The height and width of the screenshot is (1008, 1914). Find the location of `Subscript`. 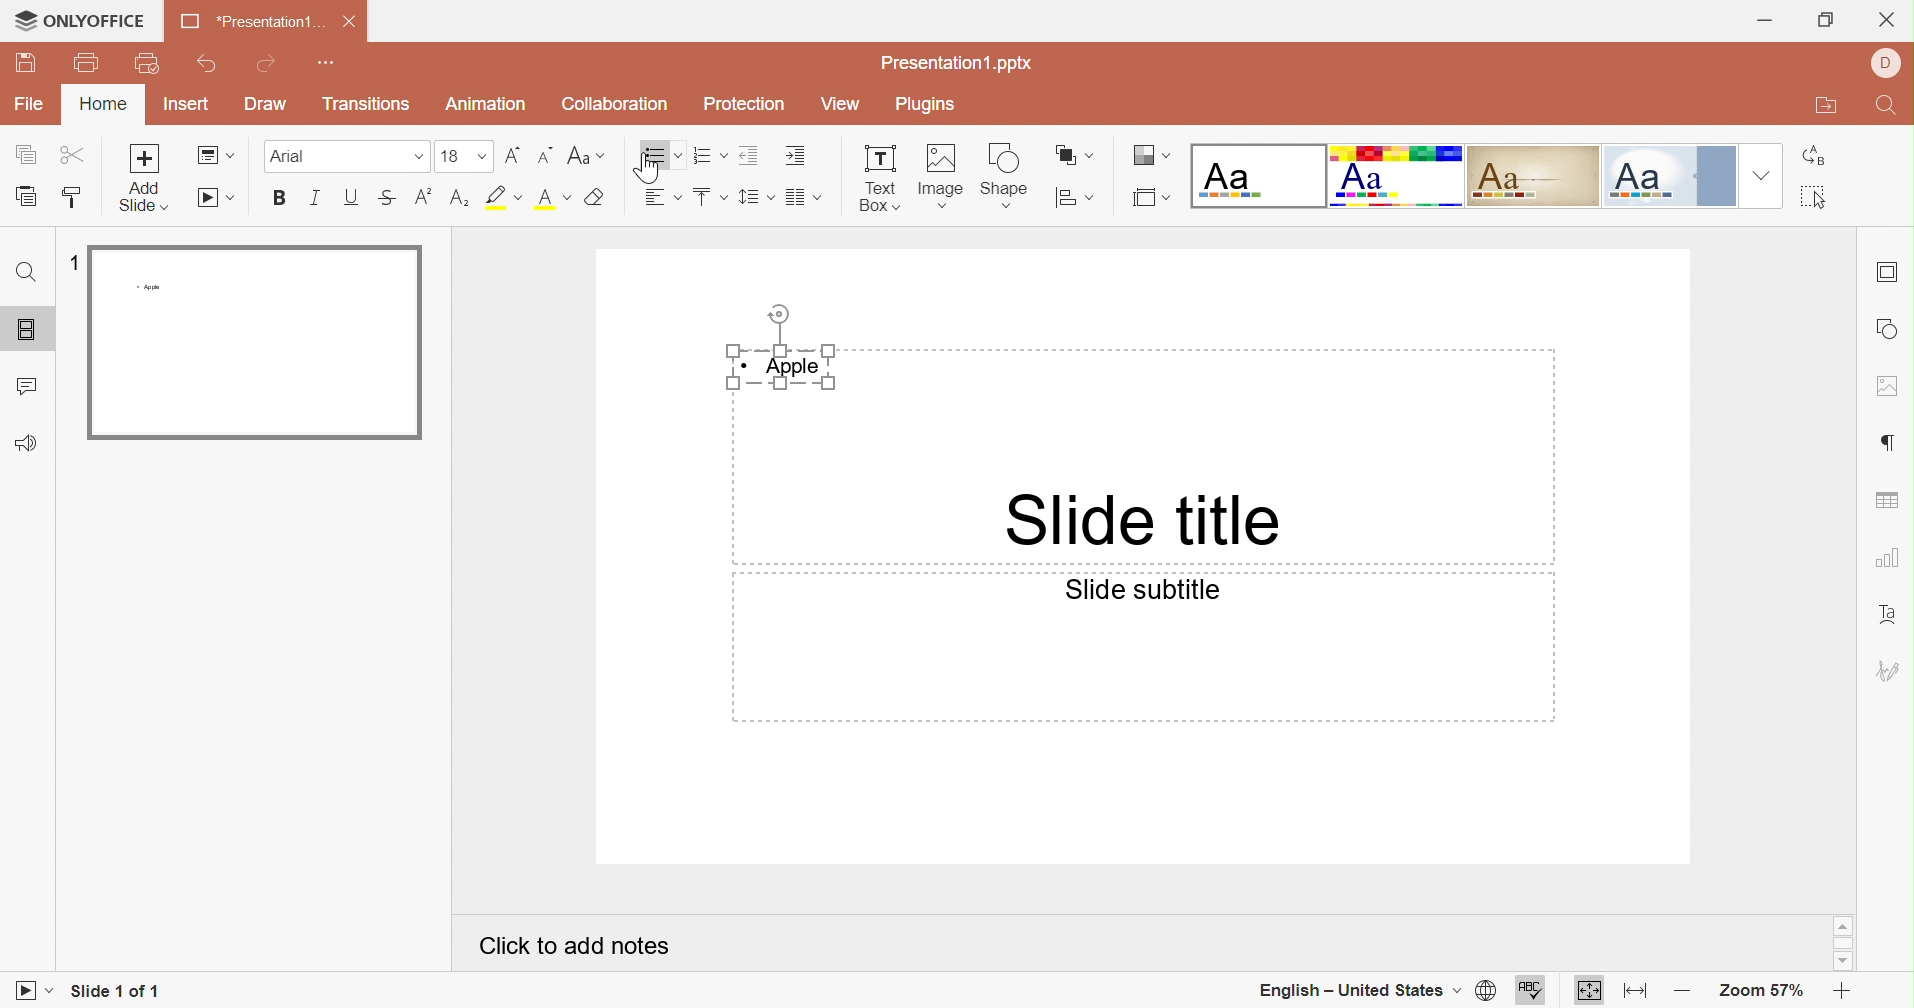

Subscript is located at coordinates (459, 196).